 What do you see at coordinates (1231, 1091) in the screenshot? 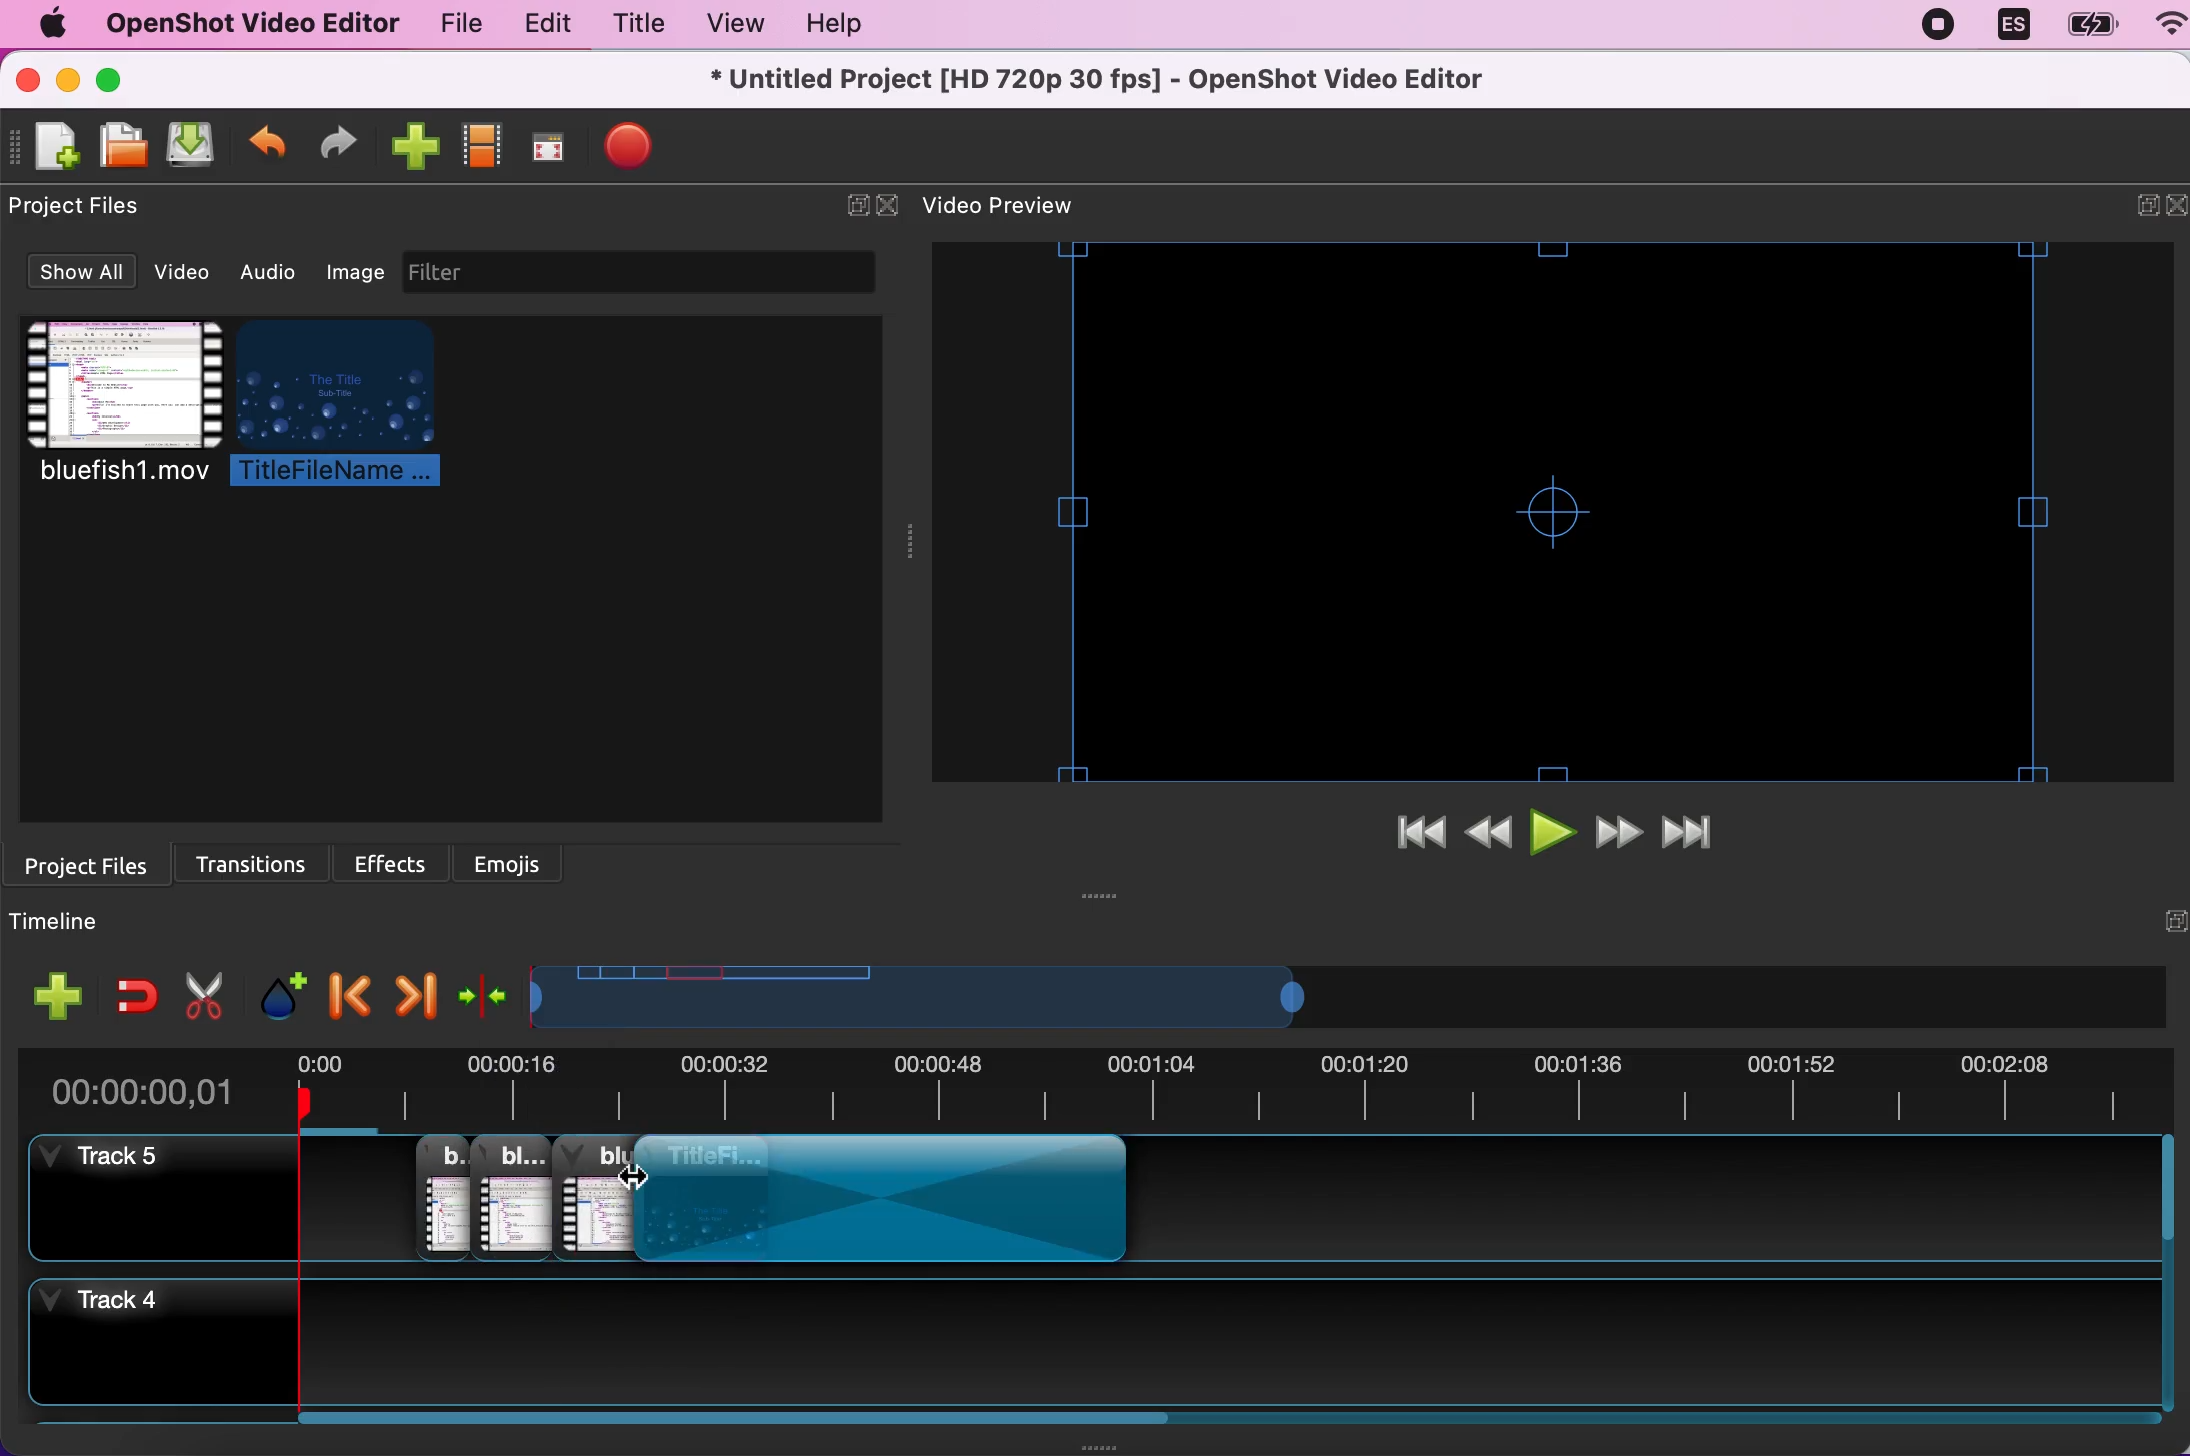
I see `video duration` at bounding box center [1231, 1091].